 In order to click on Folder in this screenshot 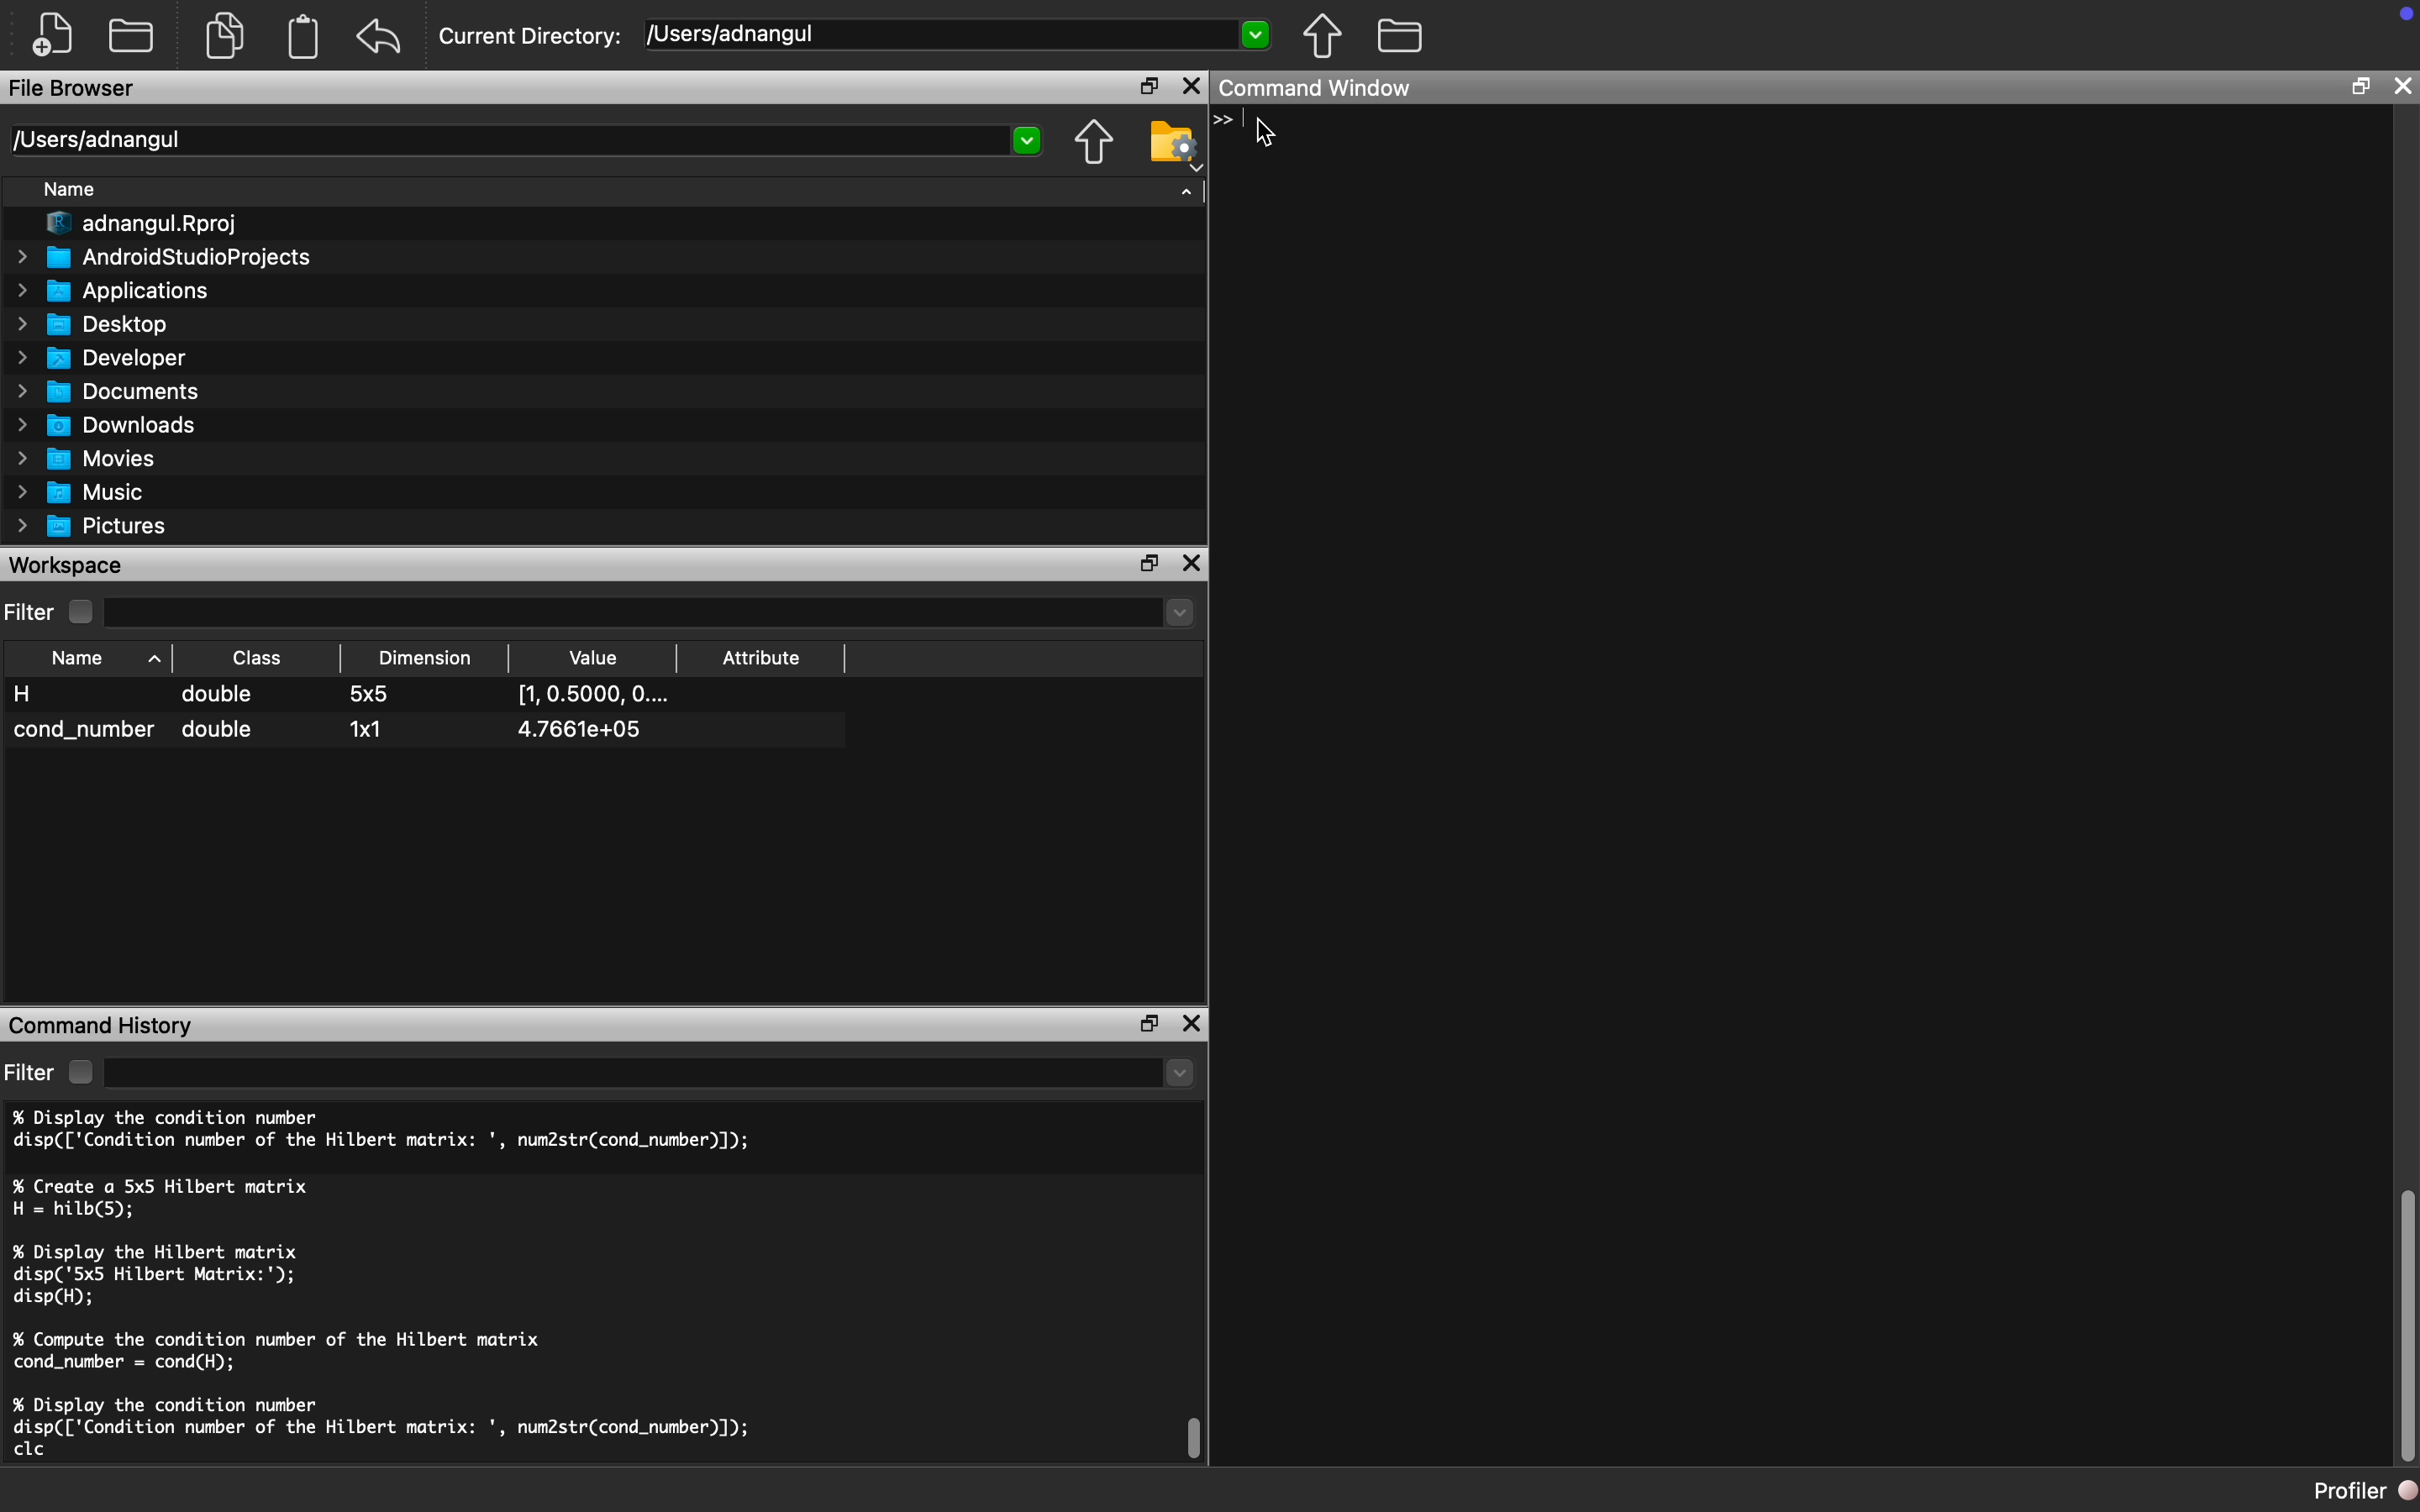, I will do `click(1400, 37)`.